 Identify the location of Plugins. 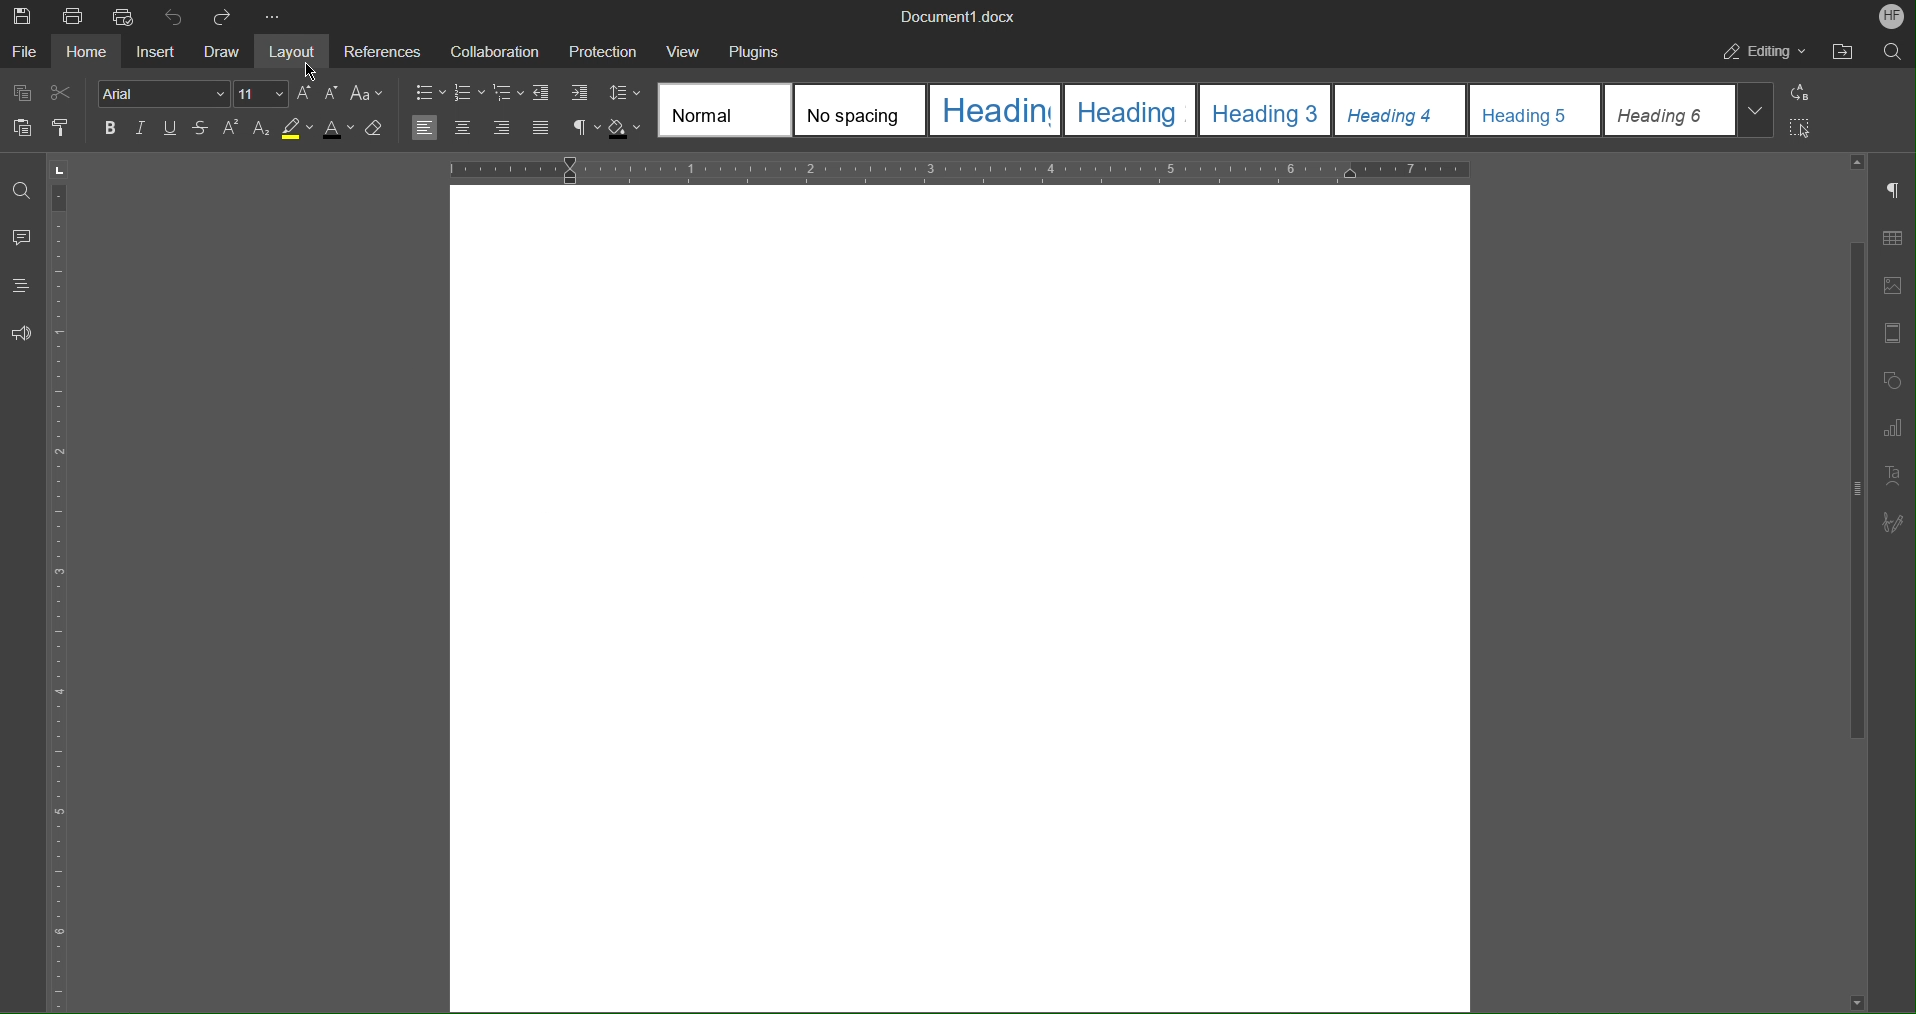
(754, 52).